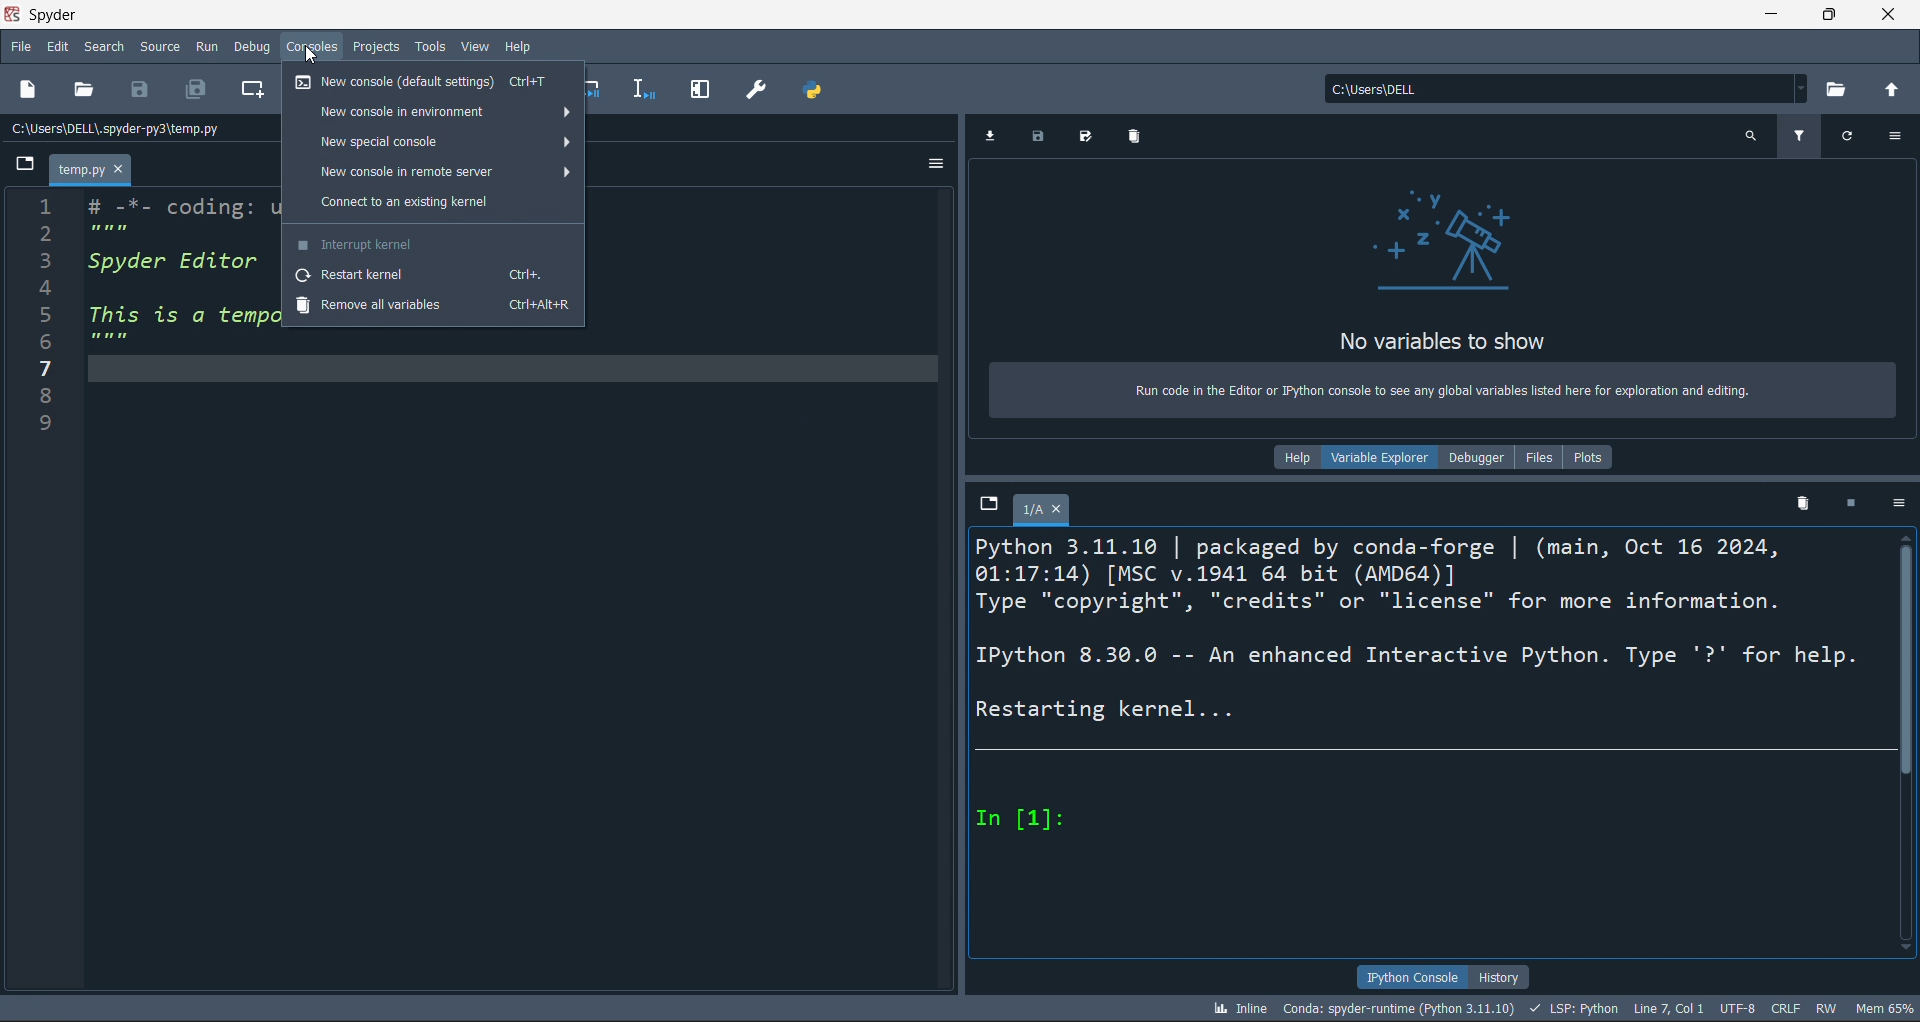 The height and width of the screenshot is (1022, 1920). I want to click on spyder logo, so click(17, 15).